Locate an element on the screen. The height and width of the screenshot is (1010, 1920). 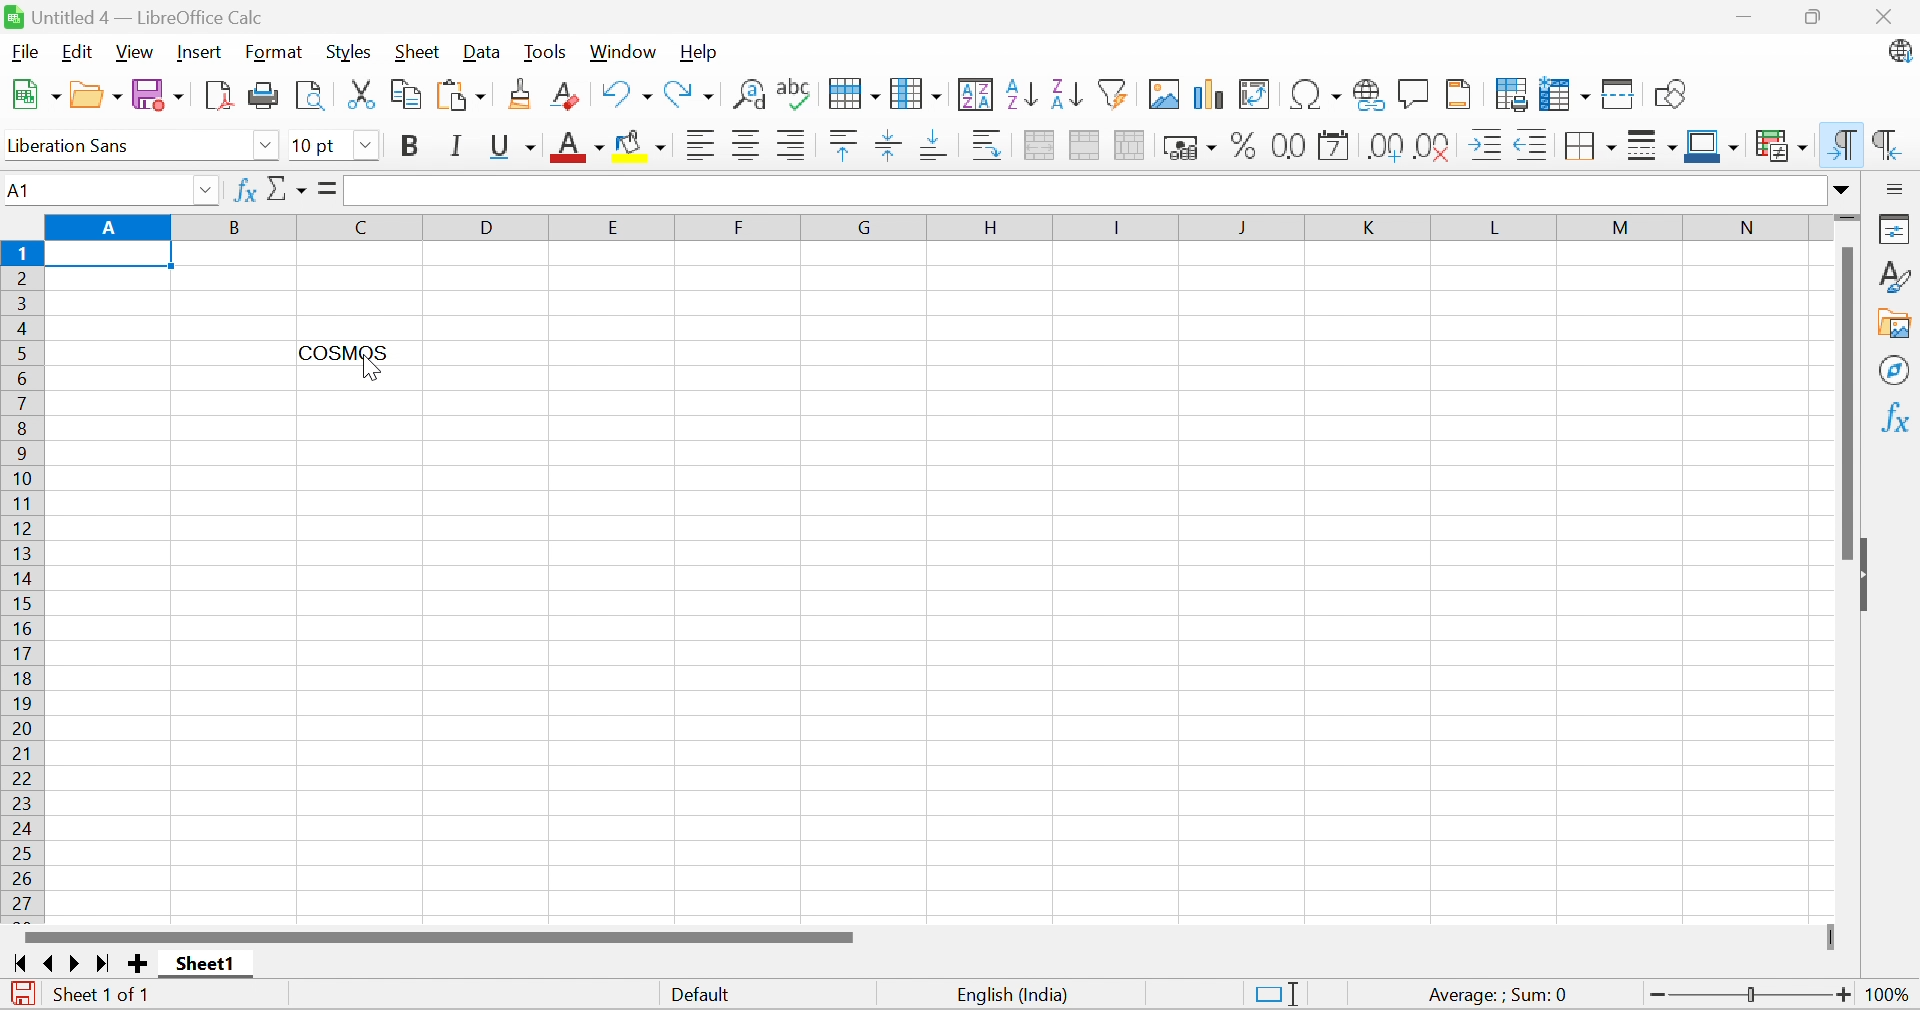
Slider is located at coordinates (1845, 220).